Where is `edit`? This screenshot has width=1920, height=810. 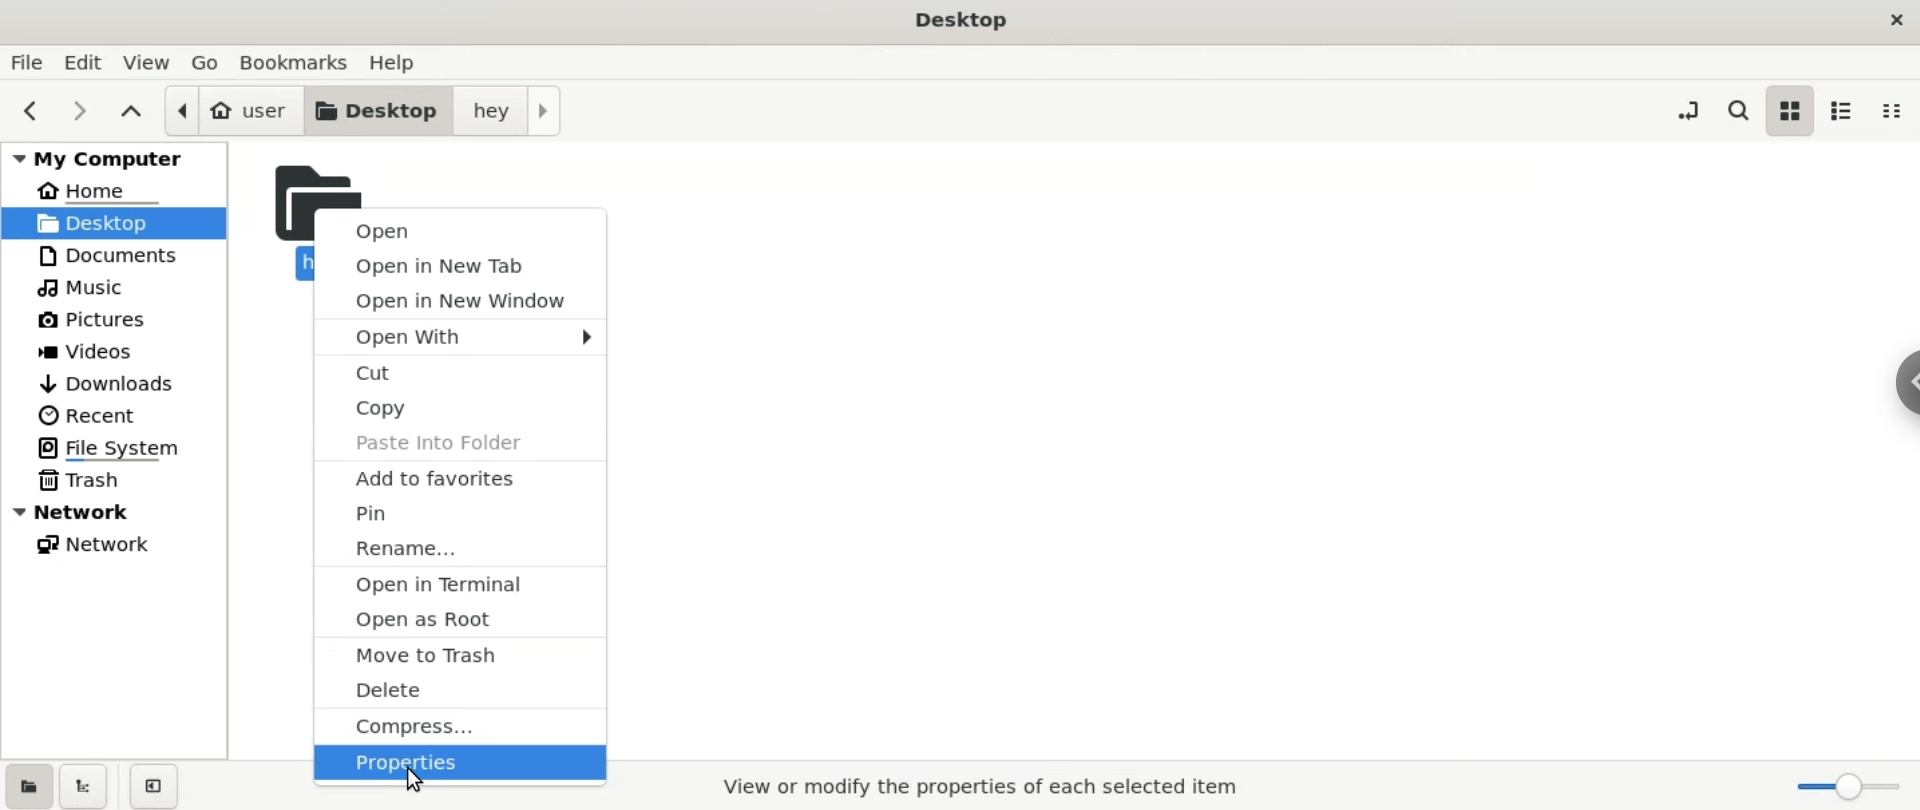
edit is located at coordinates (84, 61).